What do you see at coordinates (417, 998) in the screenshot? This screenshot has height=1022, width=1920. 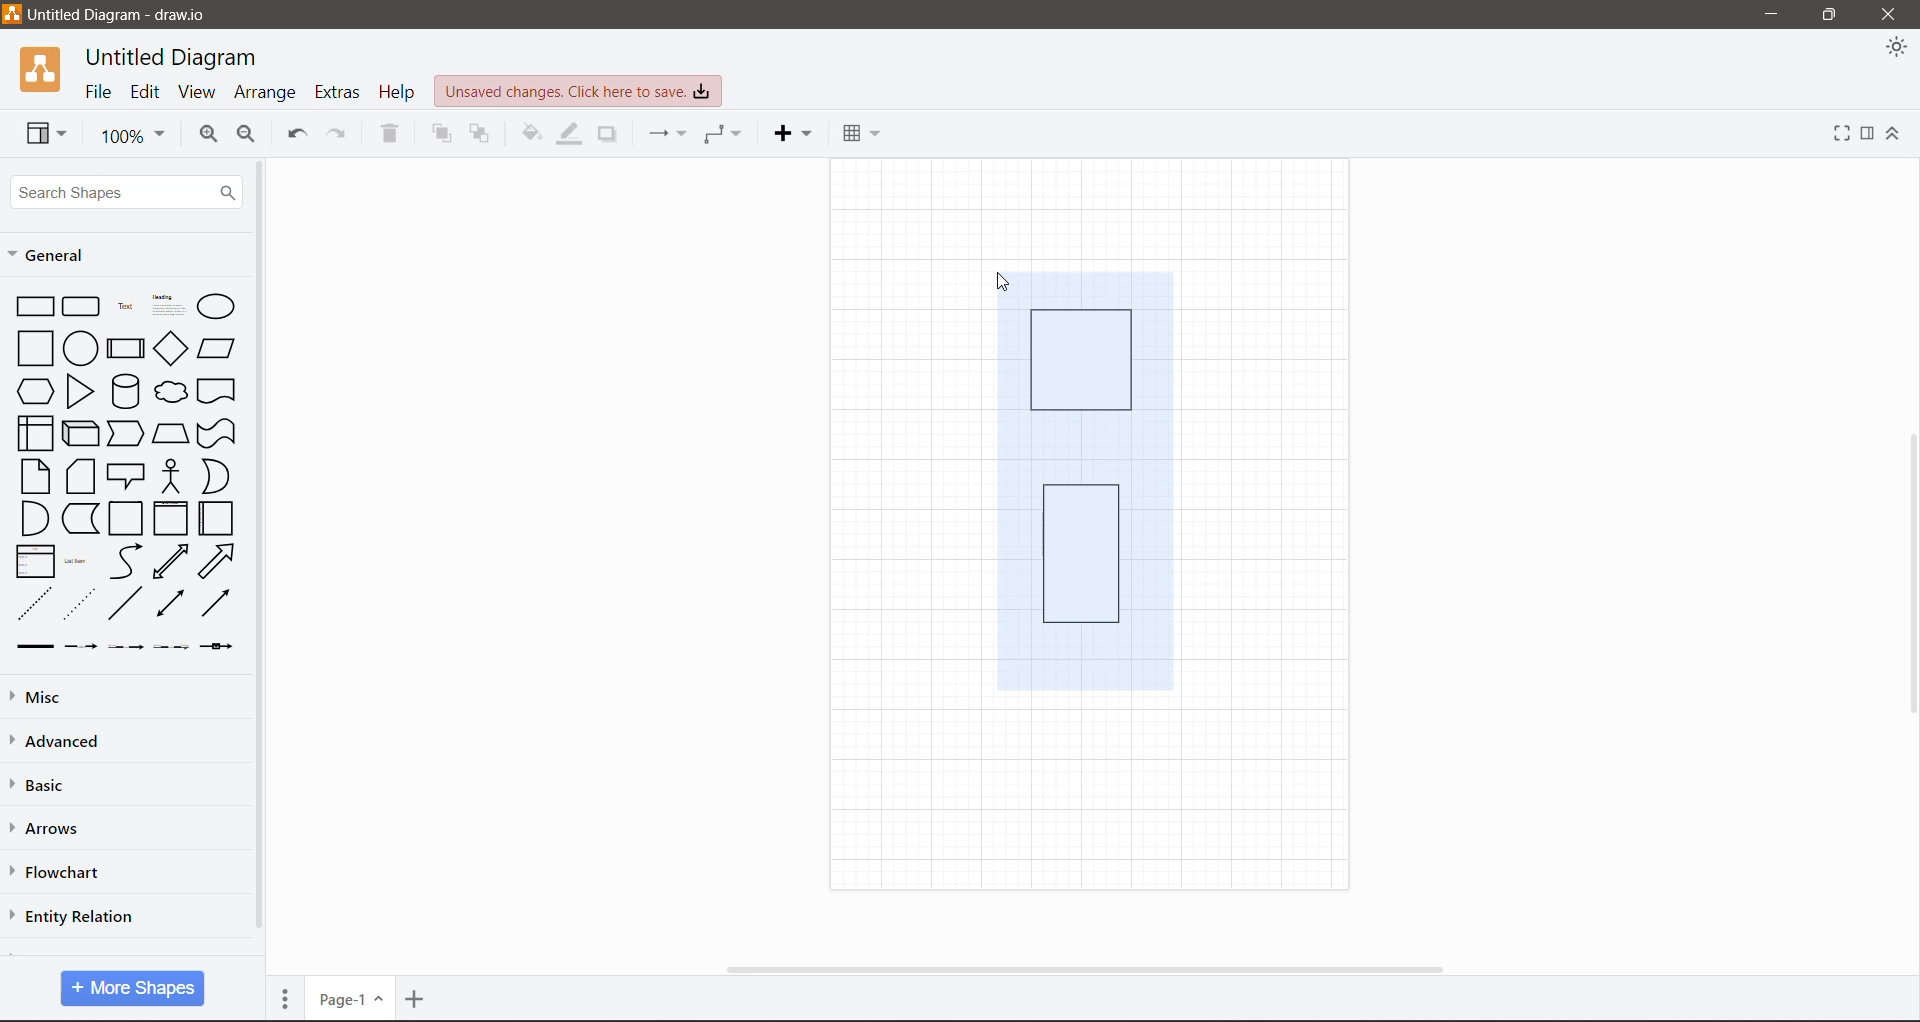 I see `Insert Page` at bounding box center [417, 998].